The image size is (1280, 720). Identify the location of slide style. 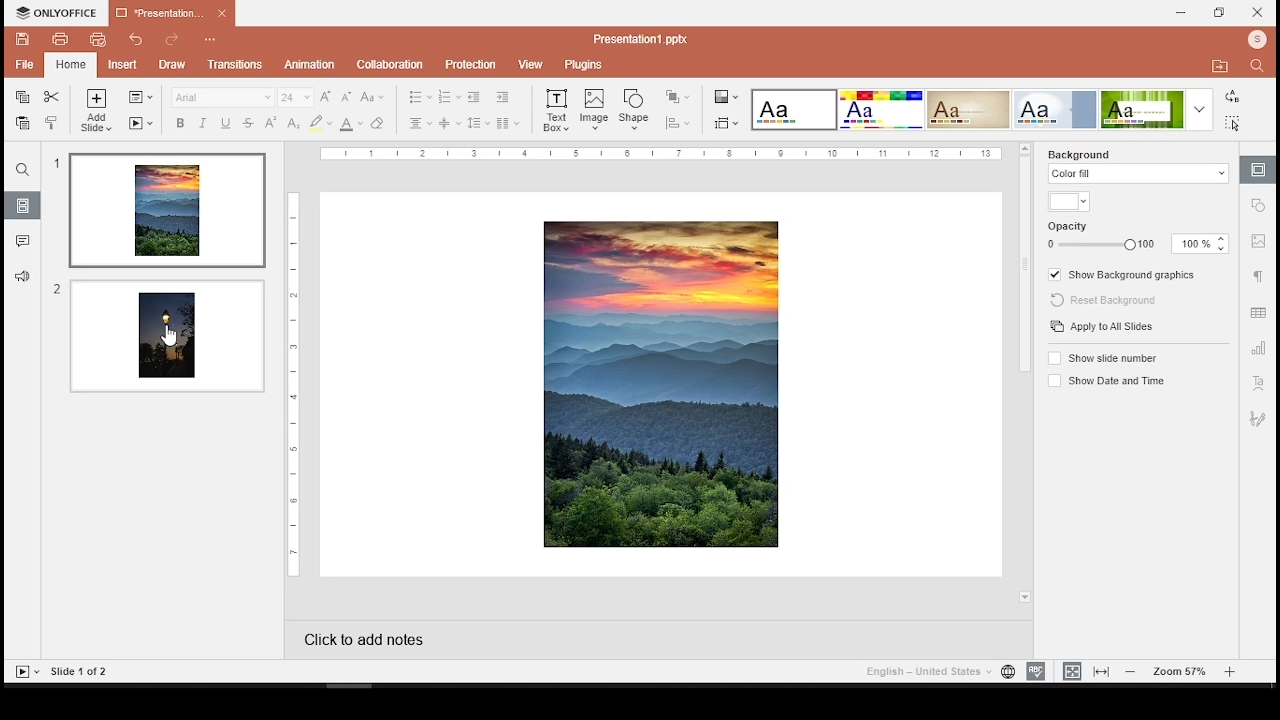
(968, 110).